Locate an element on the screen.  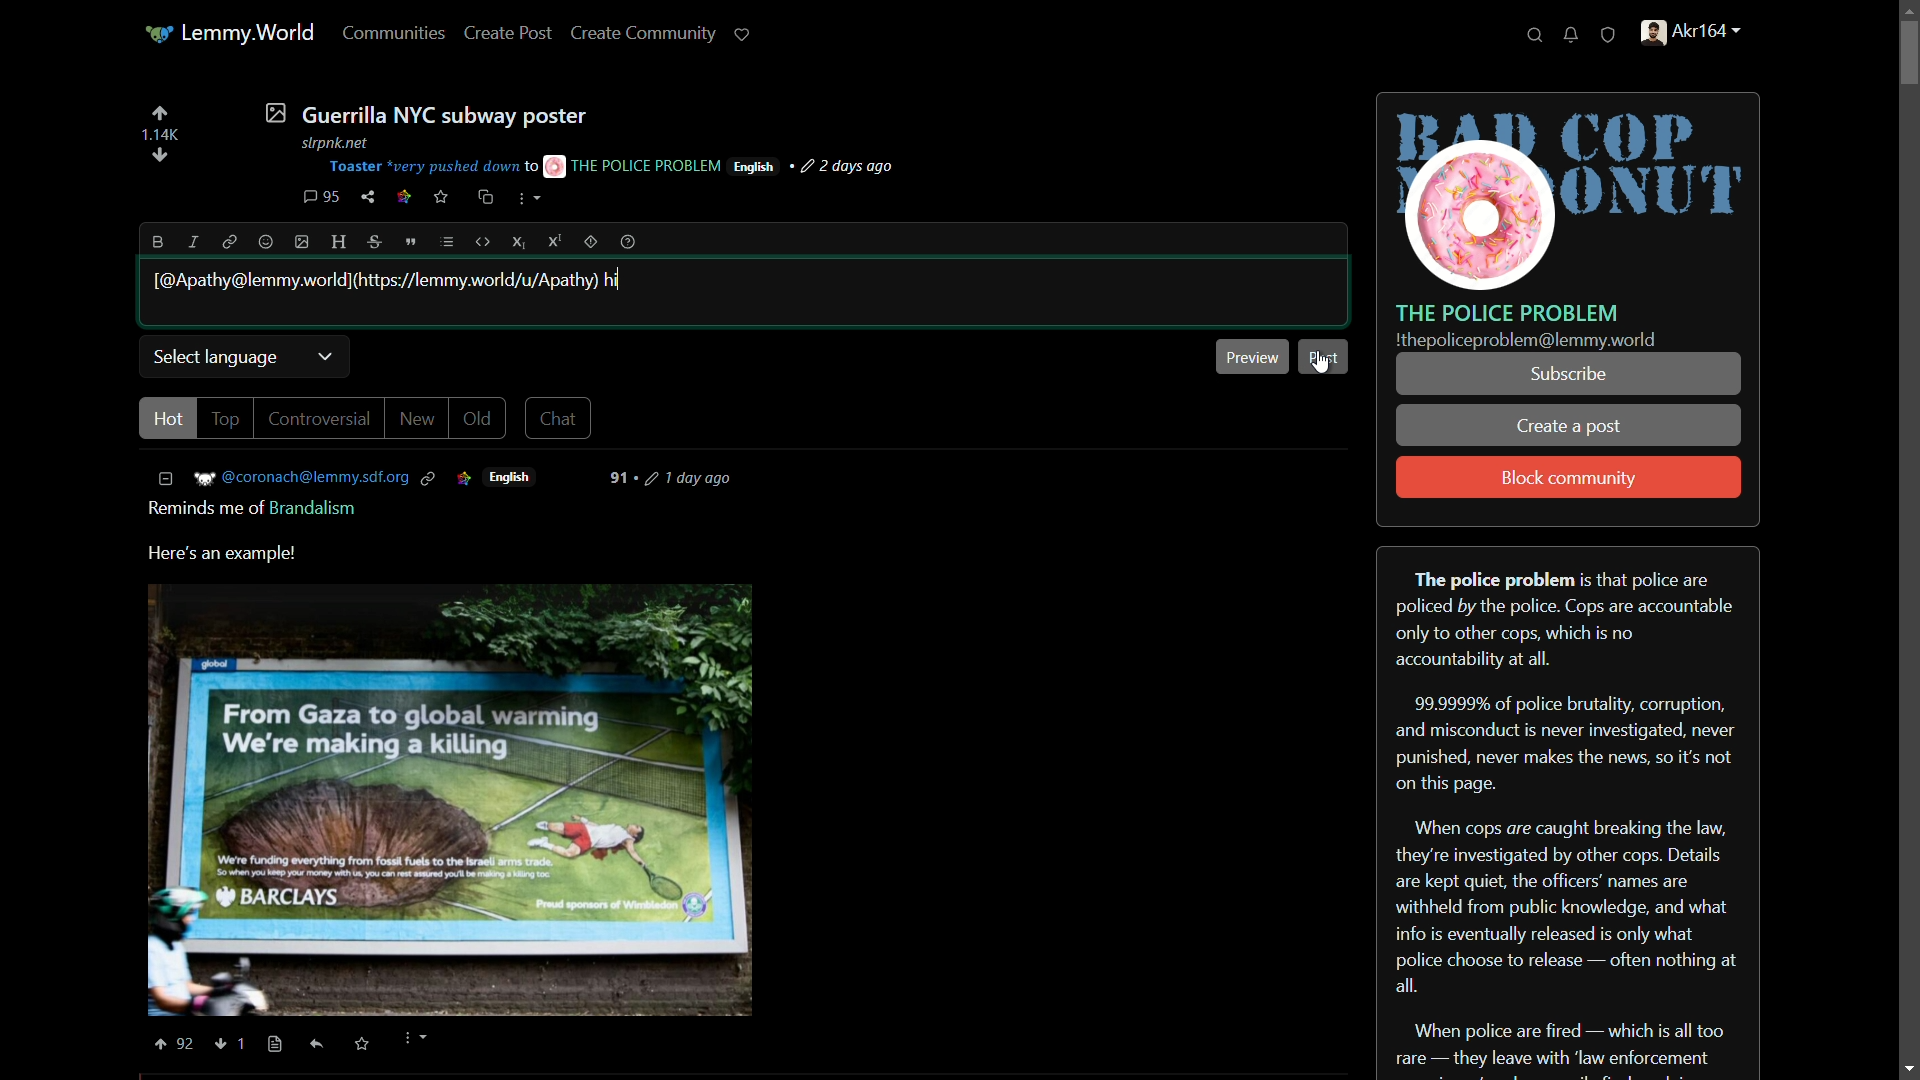
Select language v is located at coordinates (243, 355).